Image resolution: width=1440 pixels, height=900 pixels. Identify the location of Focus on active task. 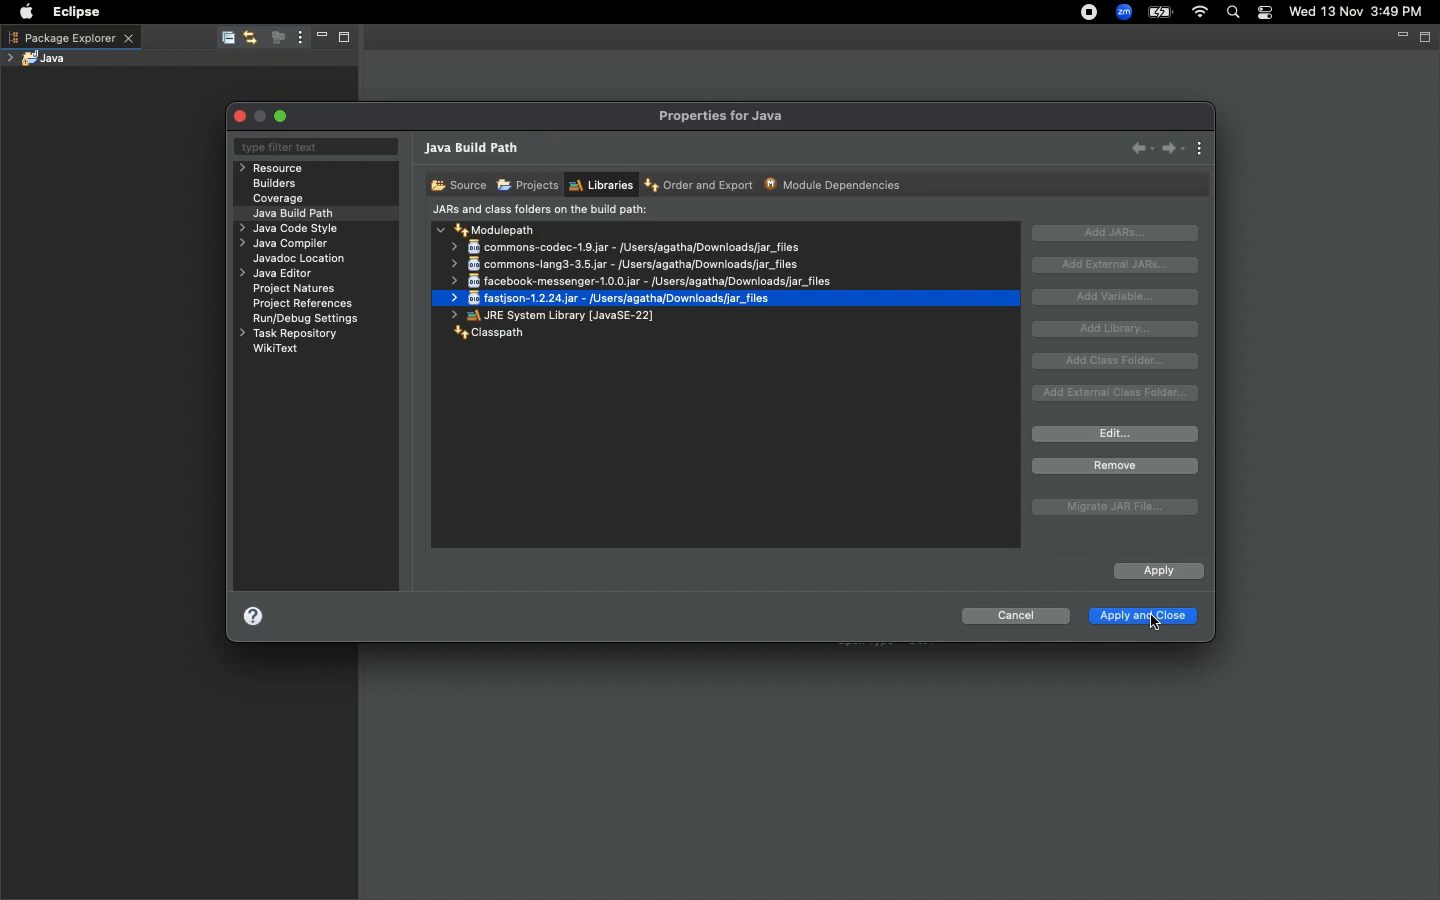
(276, 39).